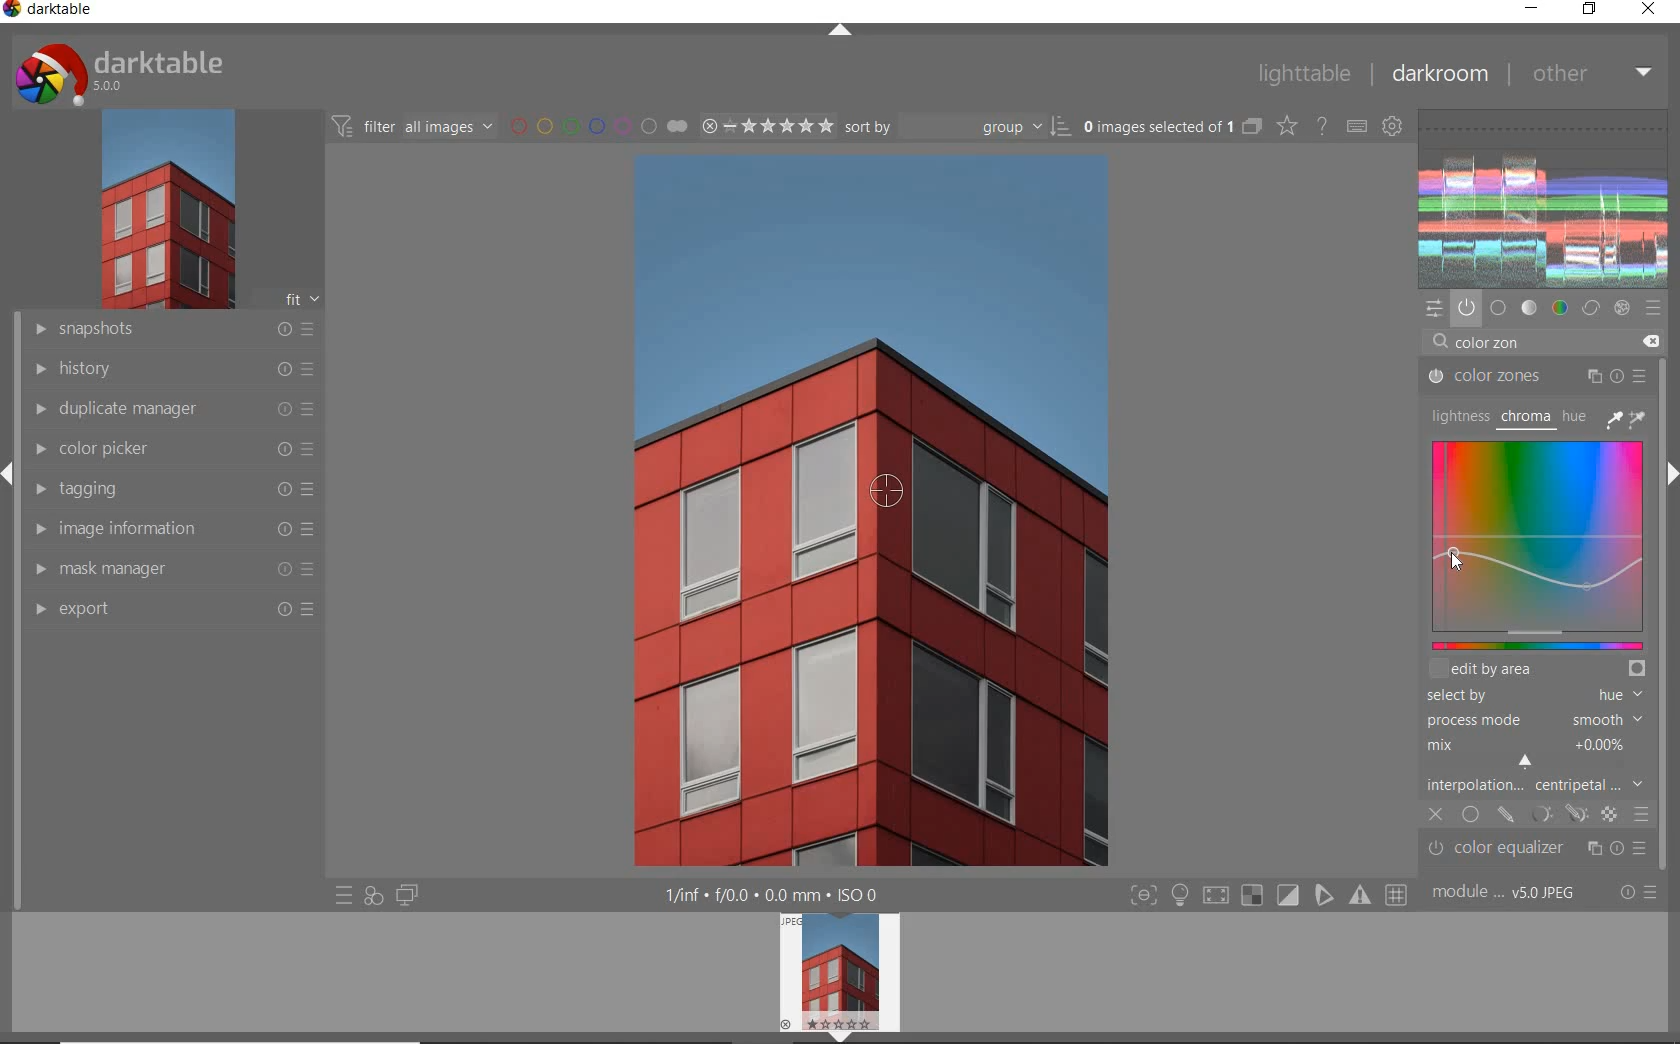 This screenshot has width=1680, height=1044. Describe the element at coordinates (1466, 307) in the screenshot. I see `show only active modules` at that location.